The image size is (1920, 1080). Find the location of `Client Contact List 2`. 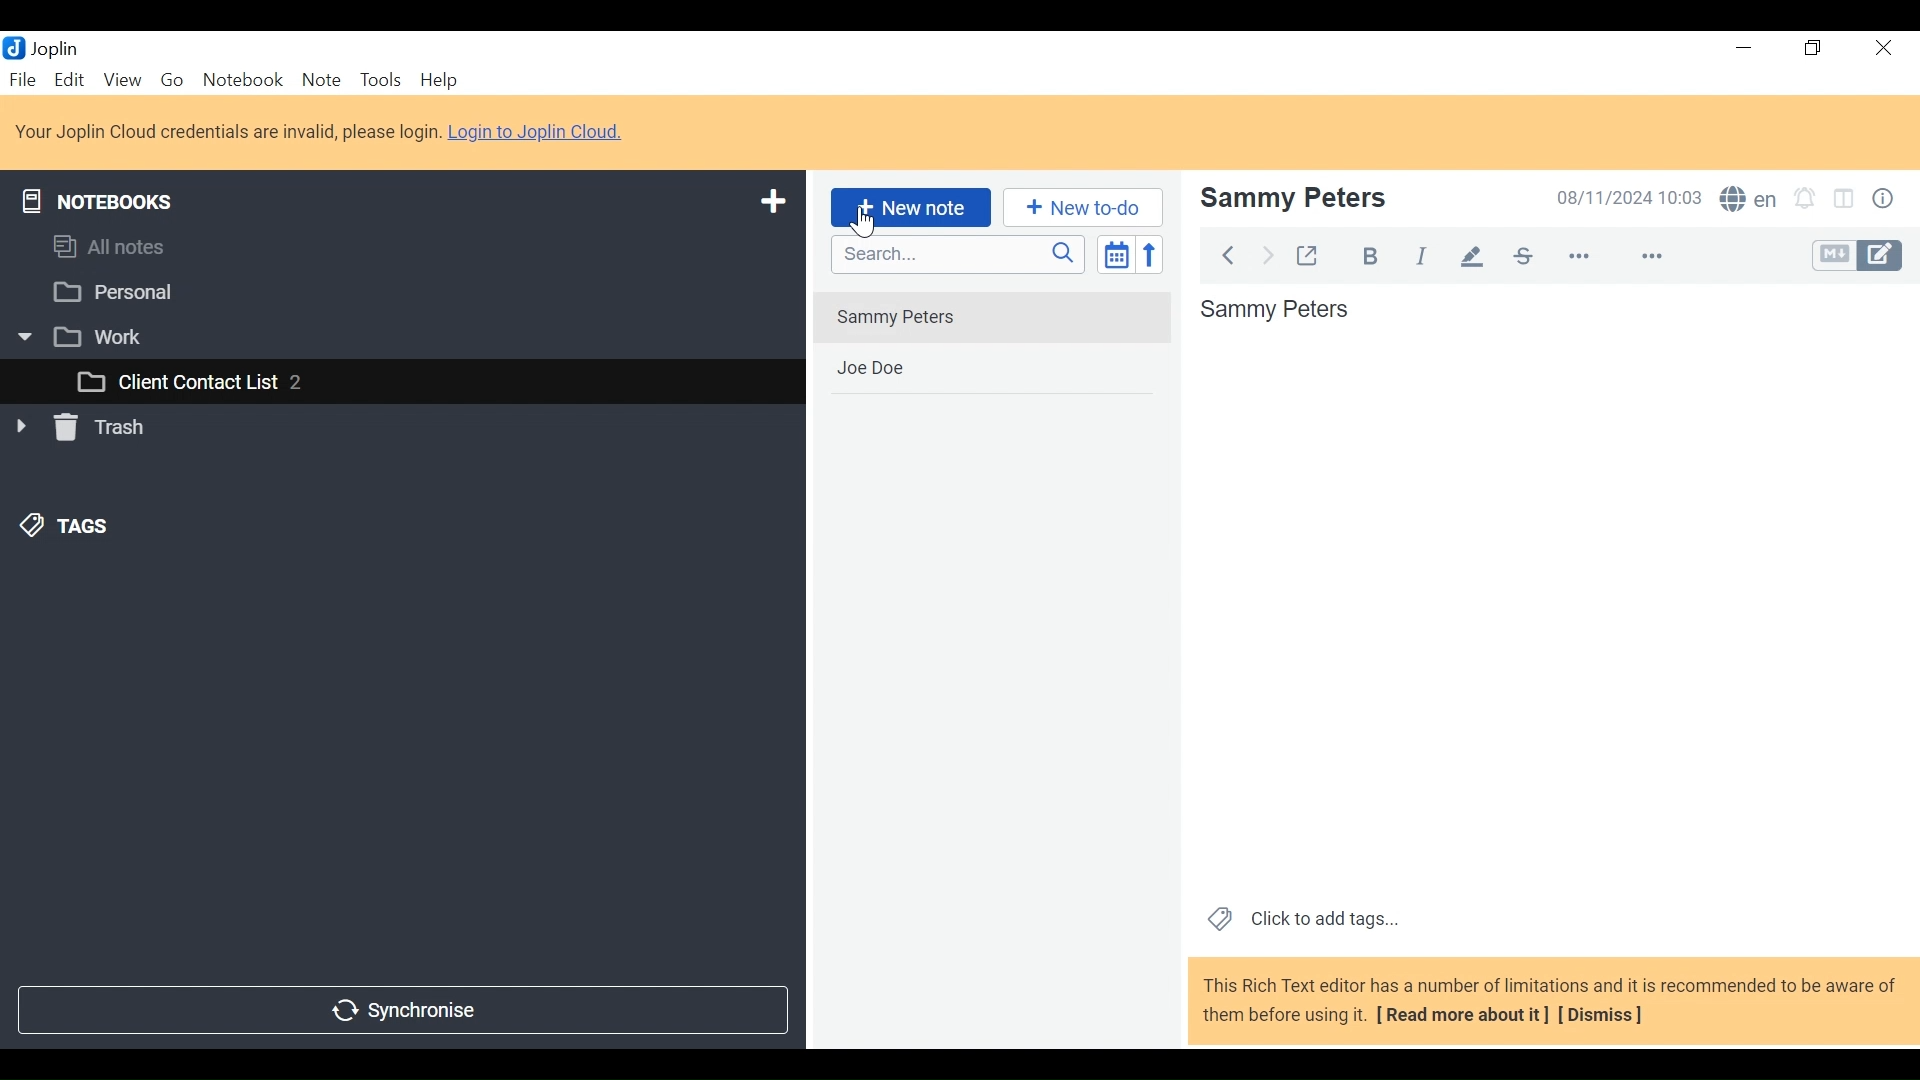

Client Contact List 2 is located at coordinates (401, 383).